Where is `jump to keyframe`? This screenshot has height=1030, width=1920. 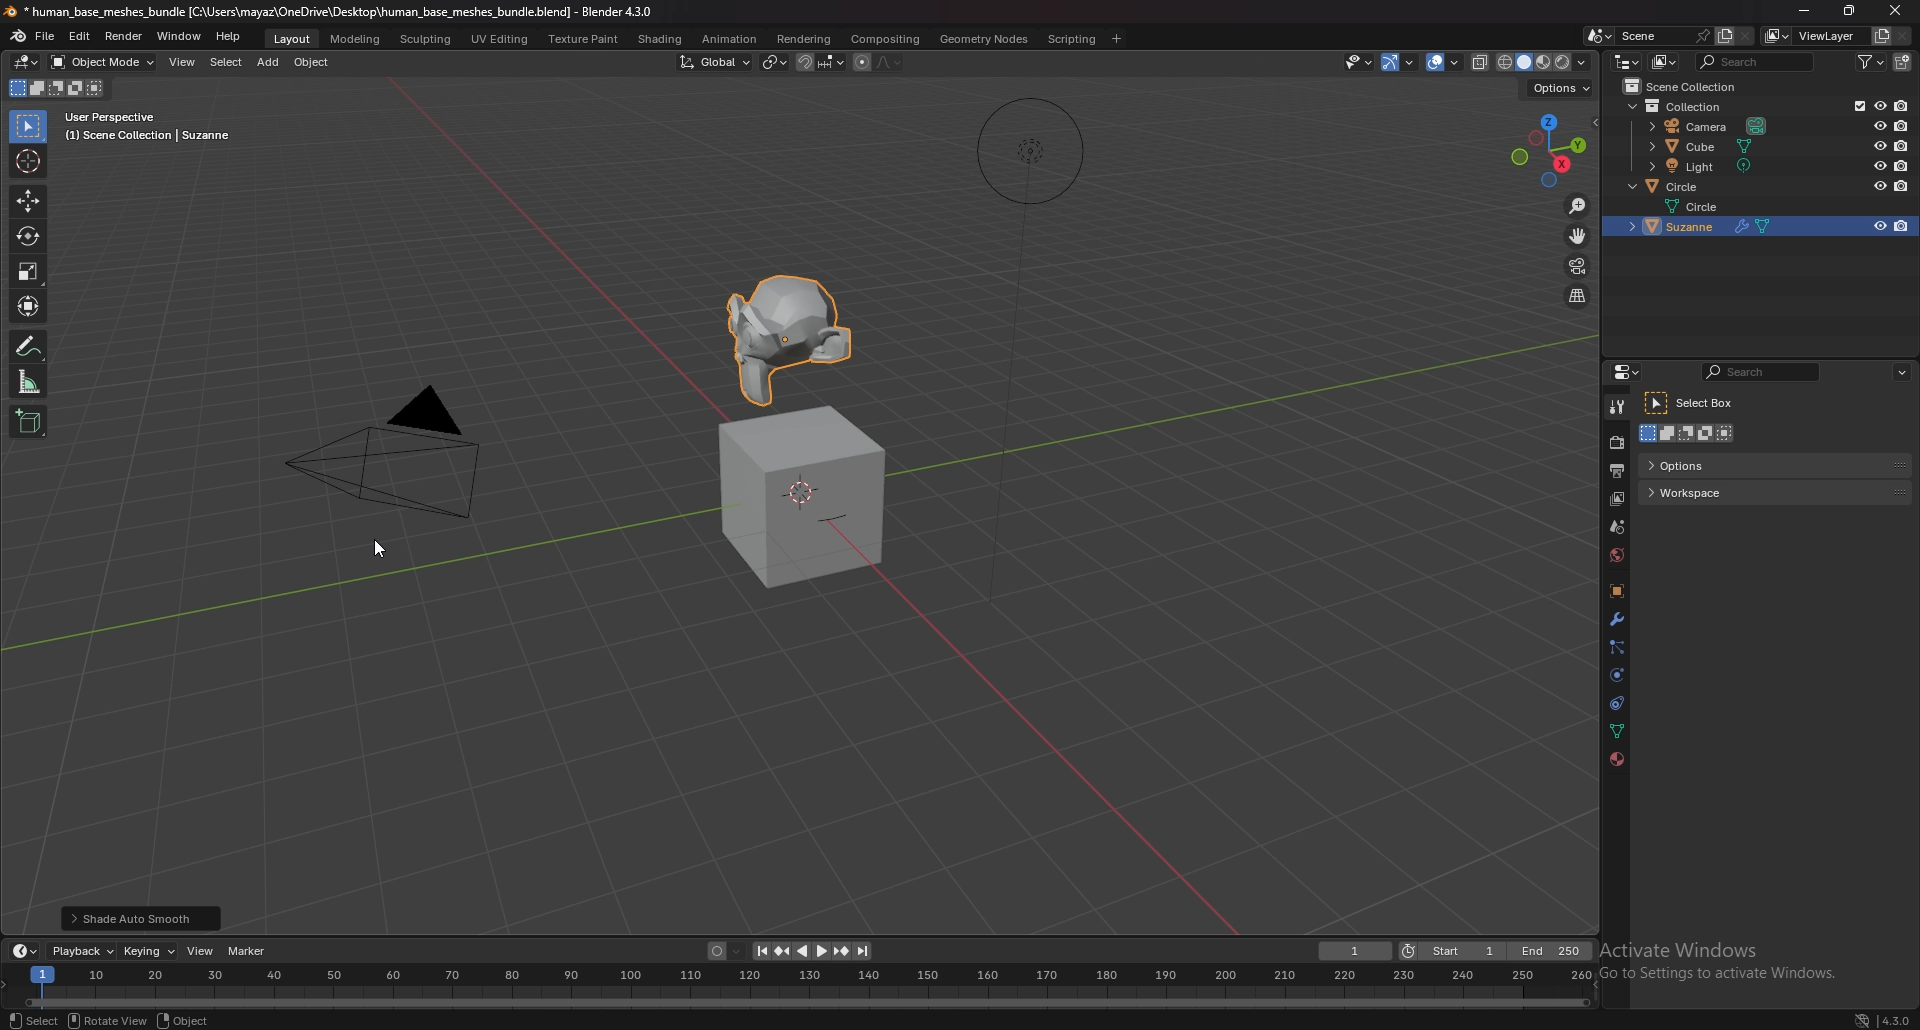 jump to keyframe is located at coordinates (783, 951).